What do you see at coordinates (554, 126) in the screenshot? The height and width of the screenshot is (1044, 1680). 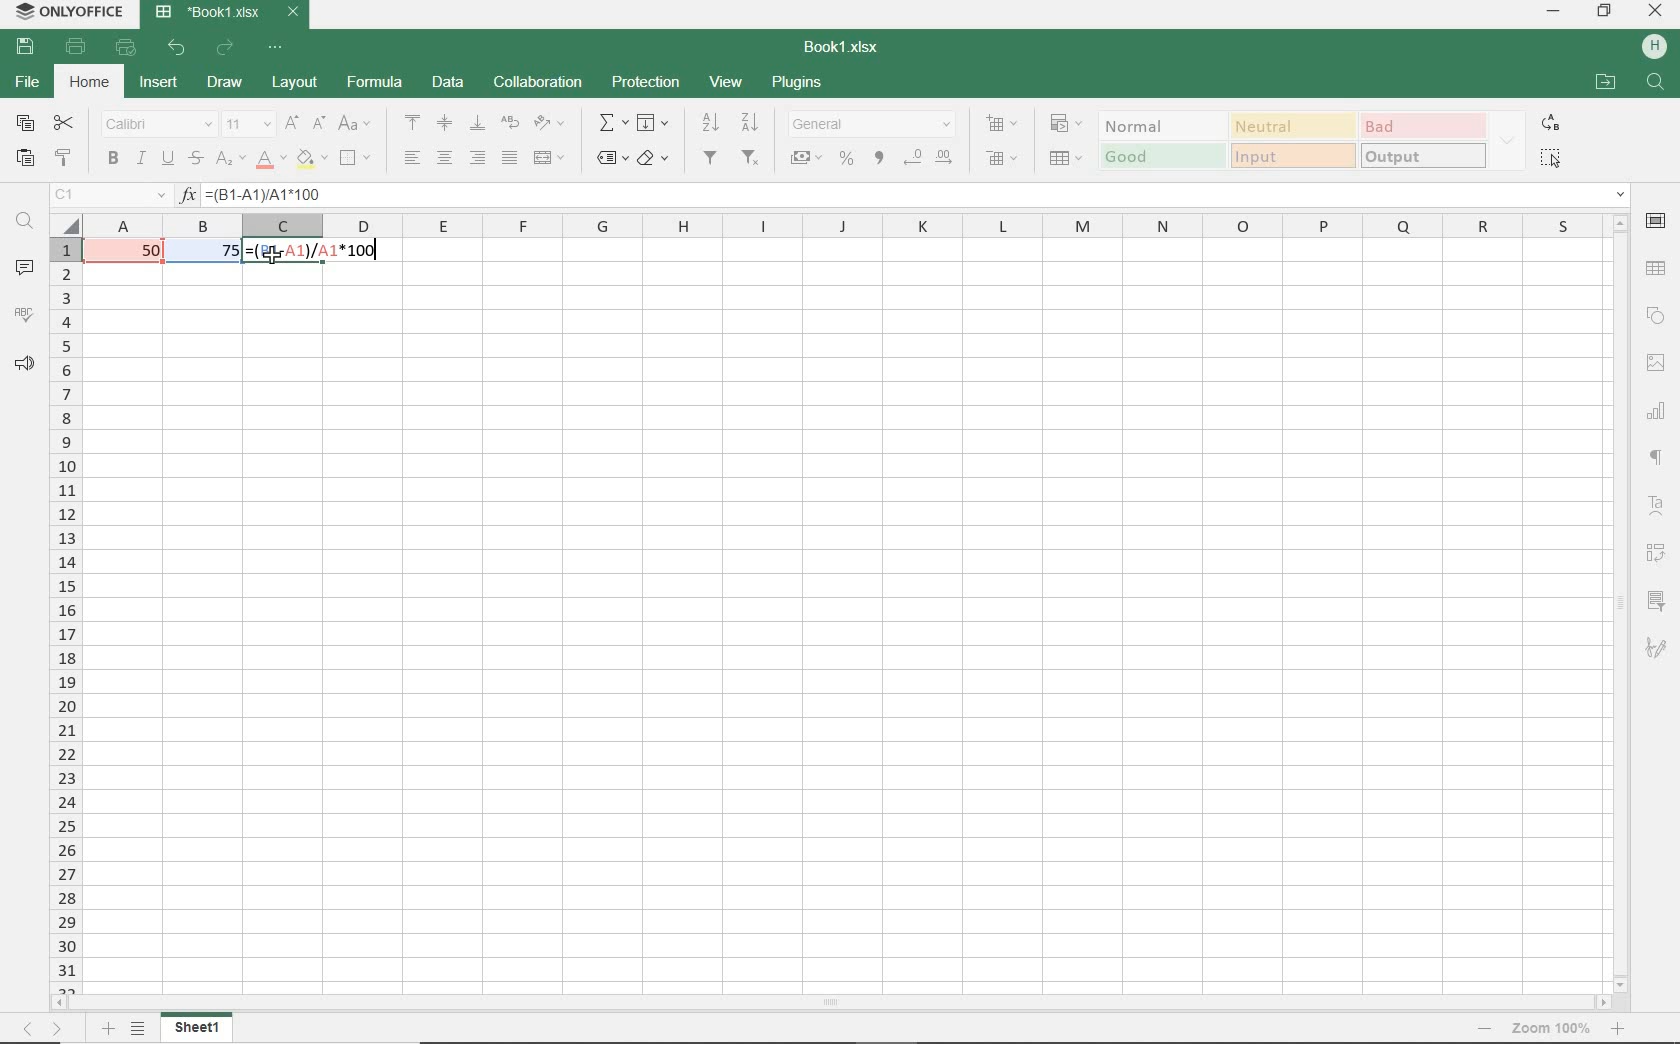 I see `orientation` at bounding box center [554, 126].